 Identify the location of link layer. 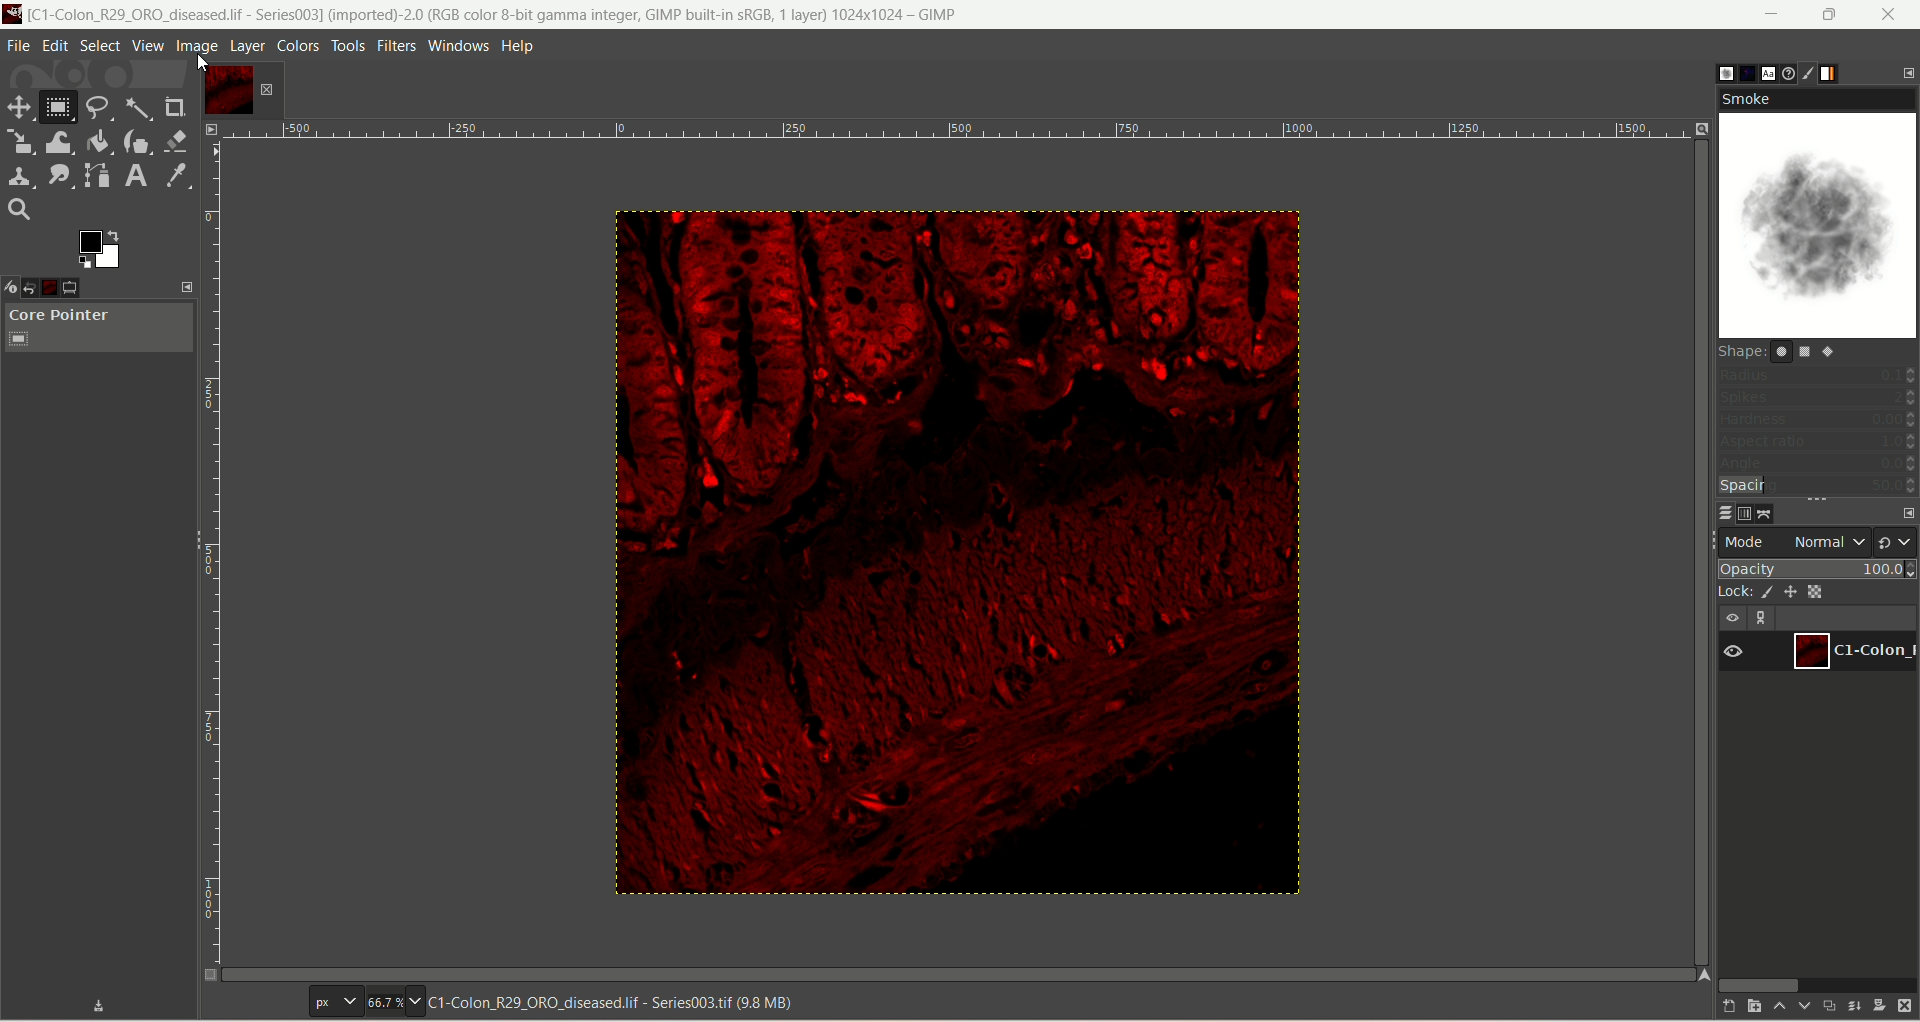
(1762, 620).